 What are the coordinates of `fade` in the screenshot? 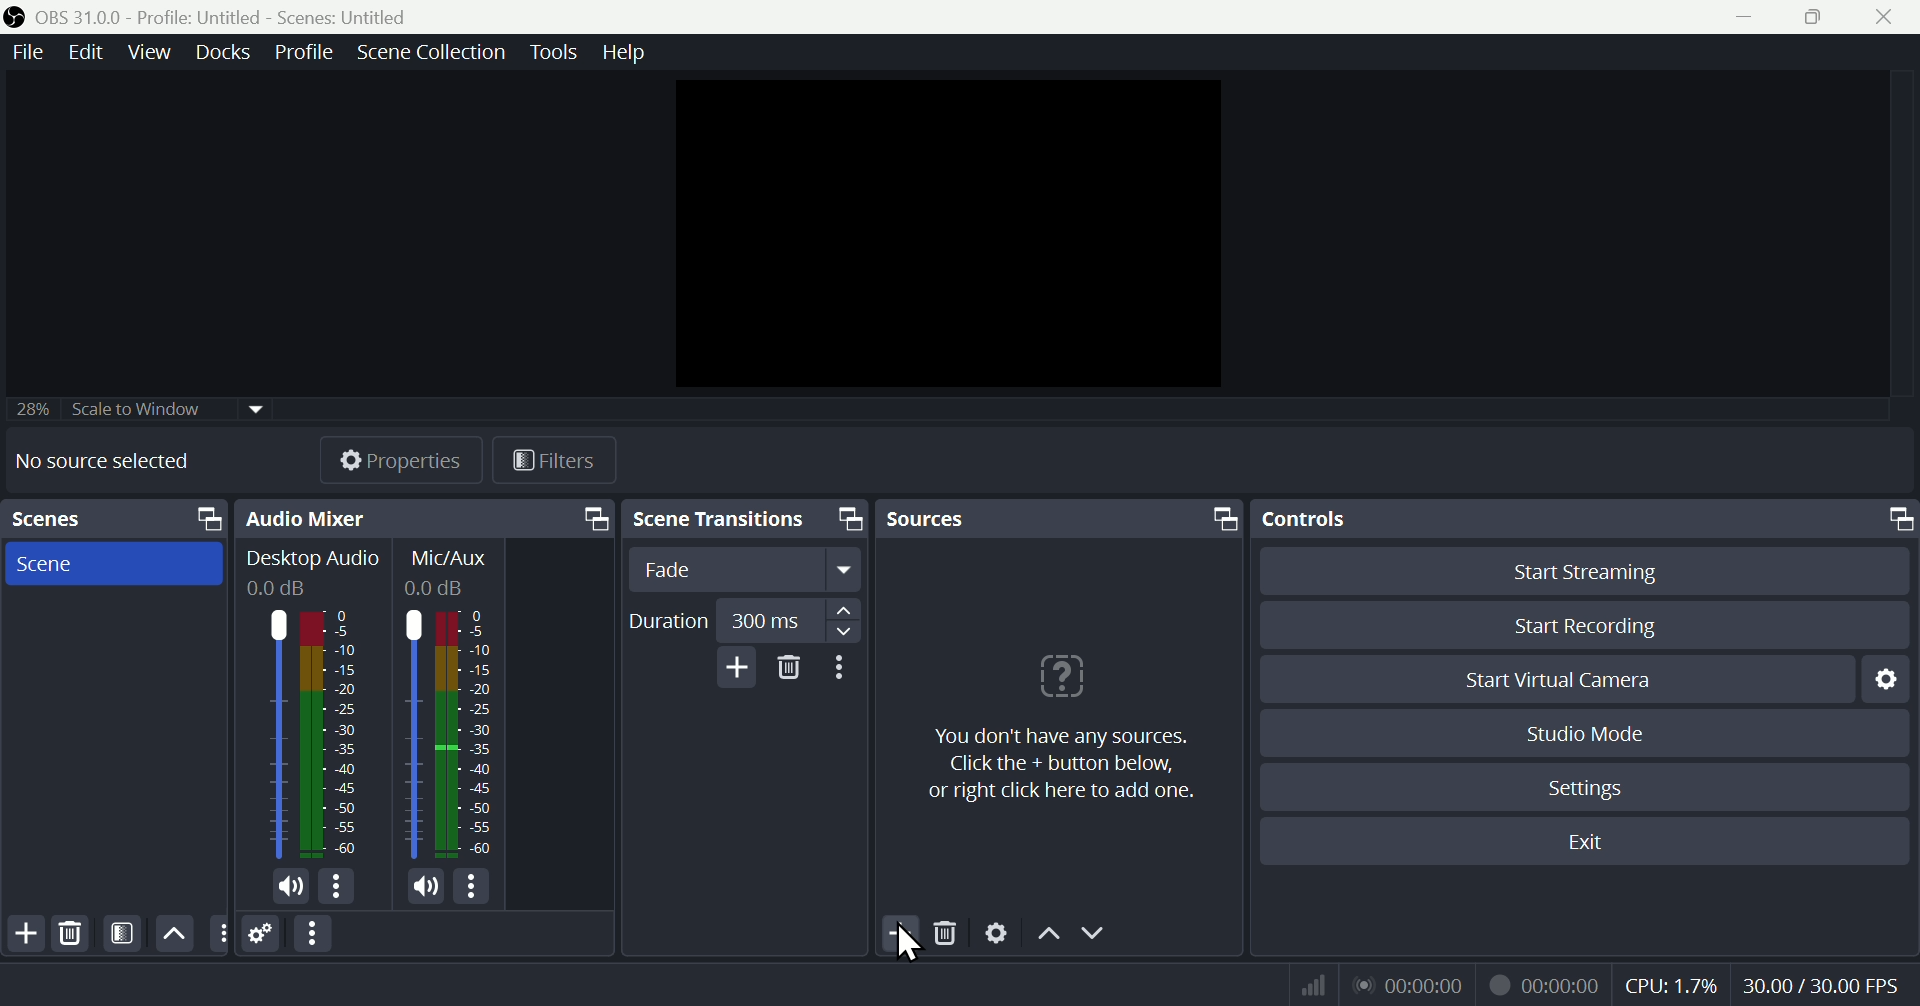 It's located at (747, 570).